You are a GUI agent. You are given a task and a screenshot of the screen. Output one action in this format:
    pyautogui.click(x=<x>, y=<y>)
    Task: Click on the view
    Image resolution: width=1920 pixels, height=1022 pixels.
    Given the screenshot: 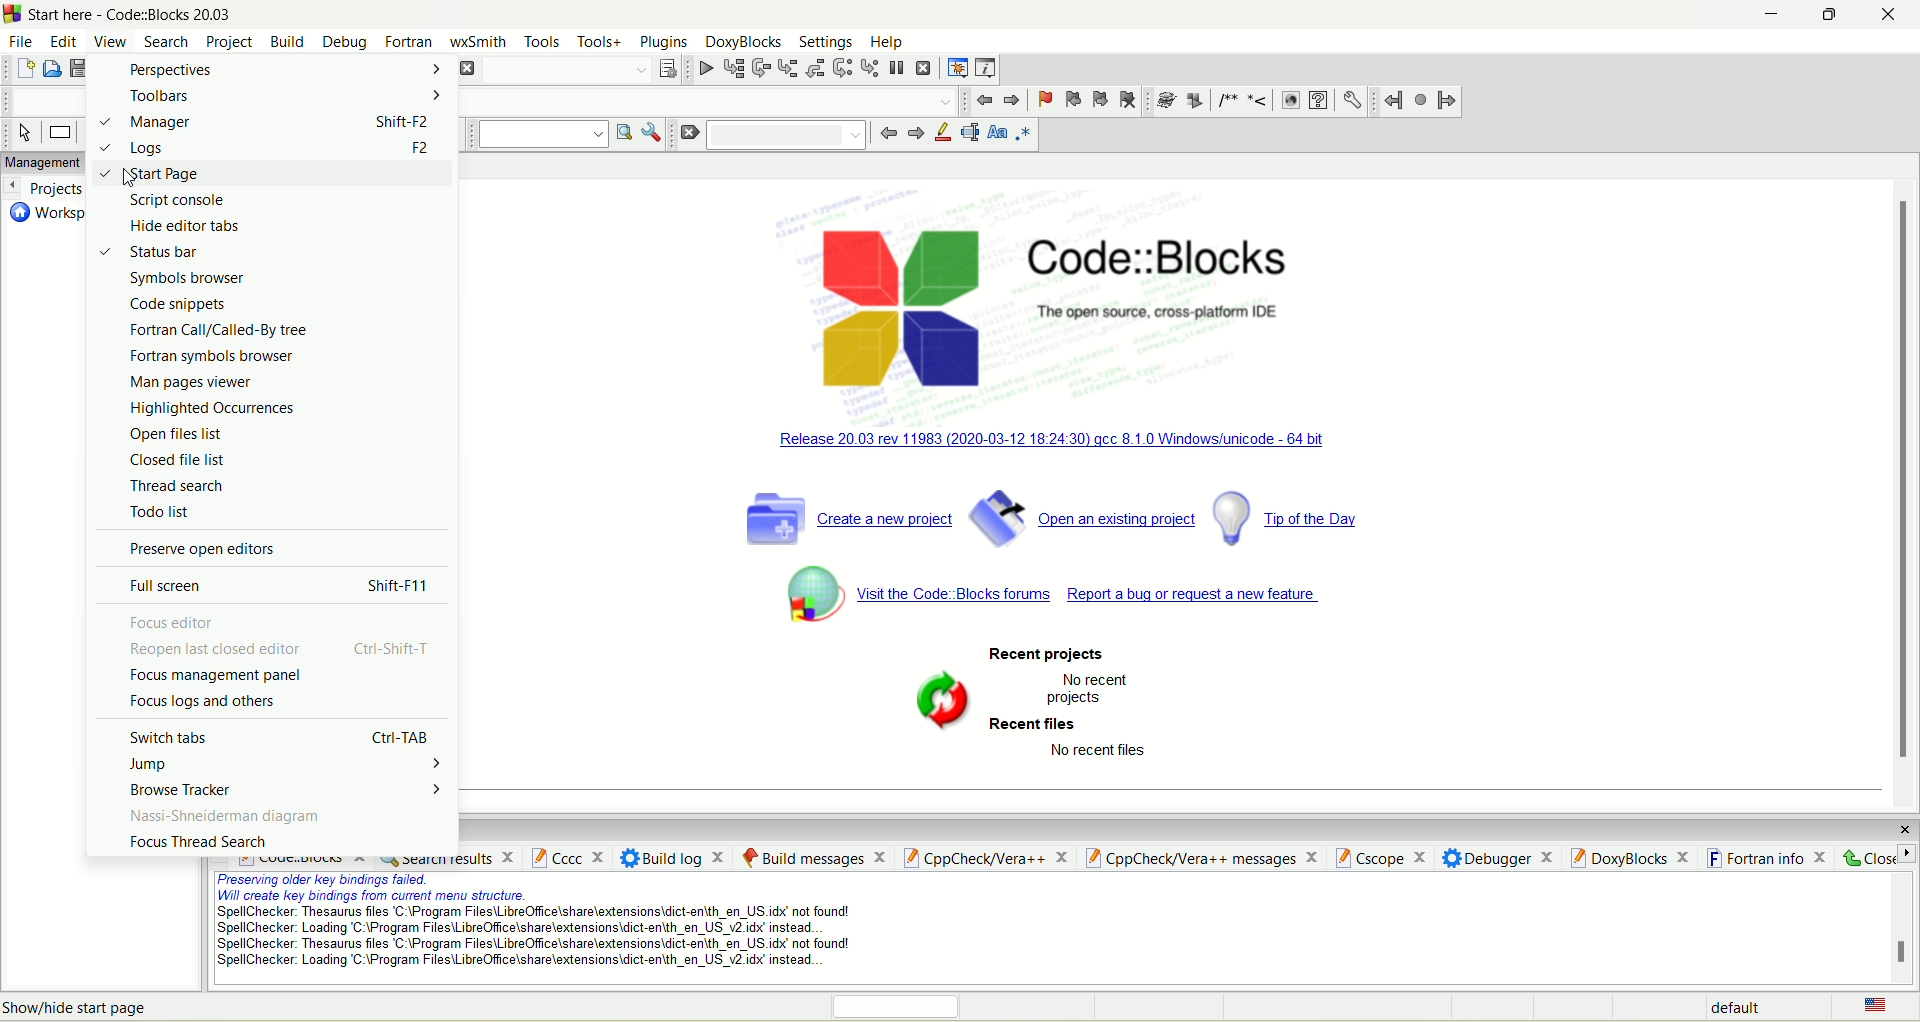 What is the action you would take?
    pyautogui.click(x=108, y=40)
    